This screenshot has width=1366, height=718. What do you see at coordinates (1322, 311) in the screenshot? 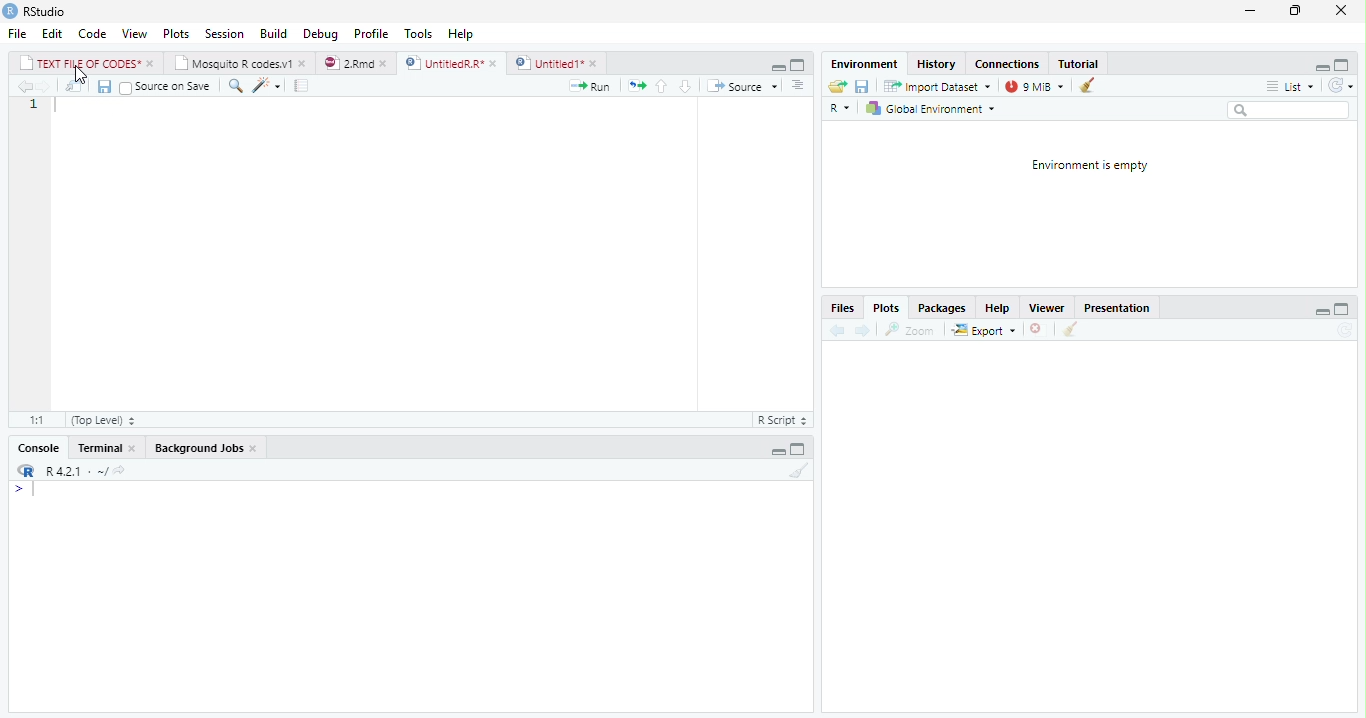
I see `hide r script` at bounding box center [1322, 311].